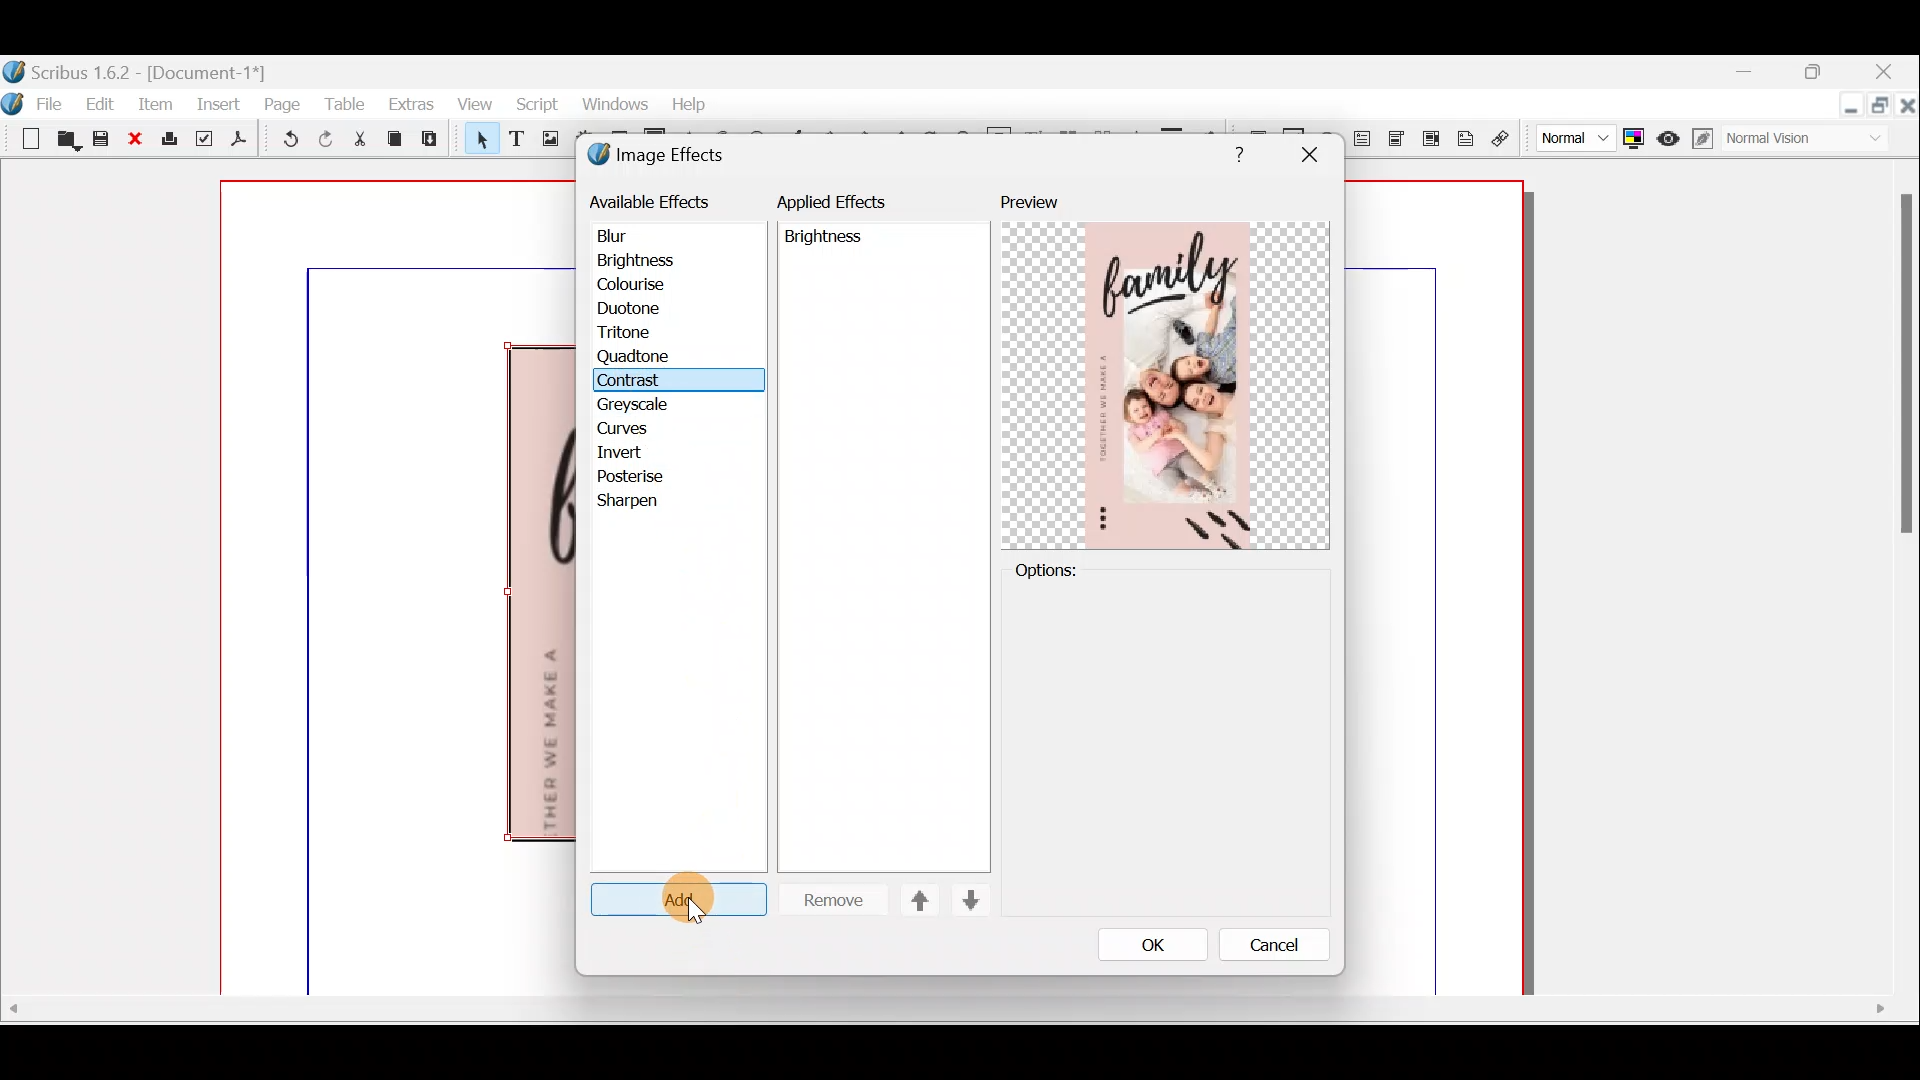  Describe the element at coordinates (943, 1009) in the screenshot. I see `` at that location.